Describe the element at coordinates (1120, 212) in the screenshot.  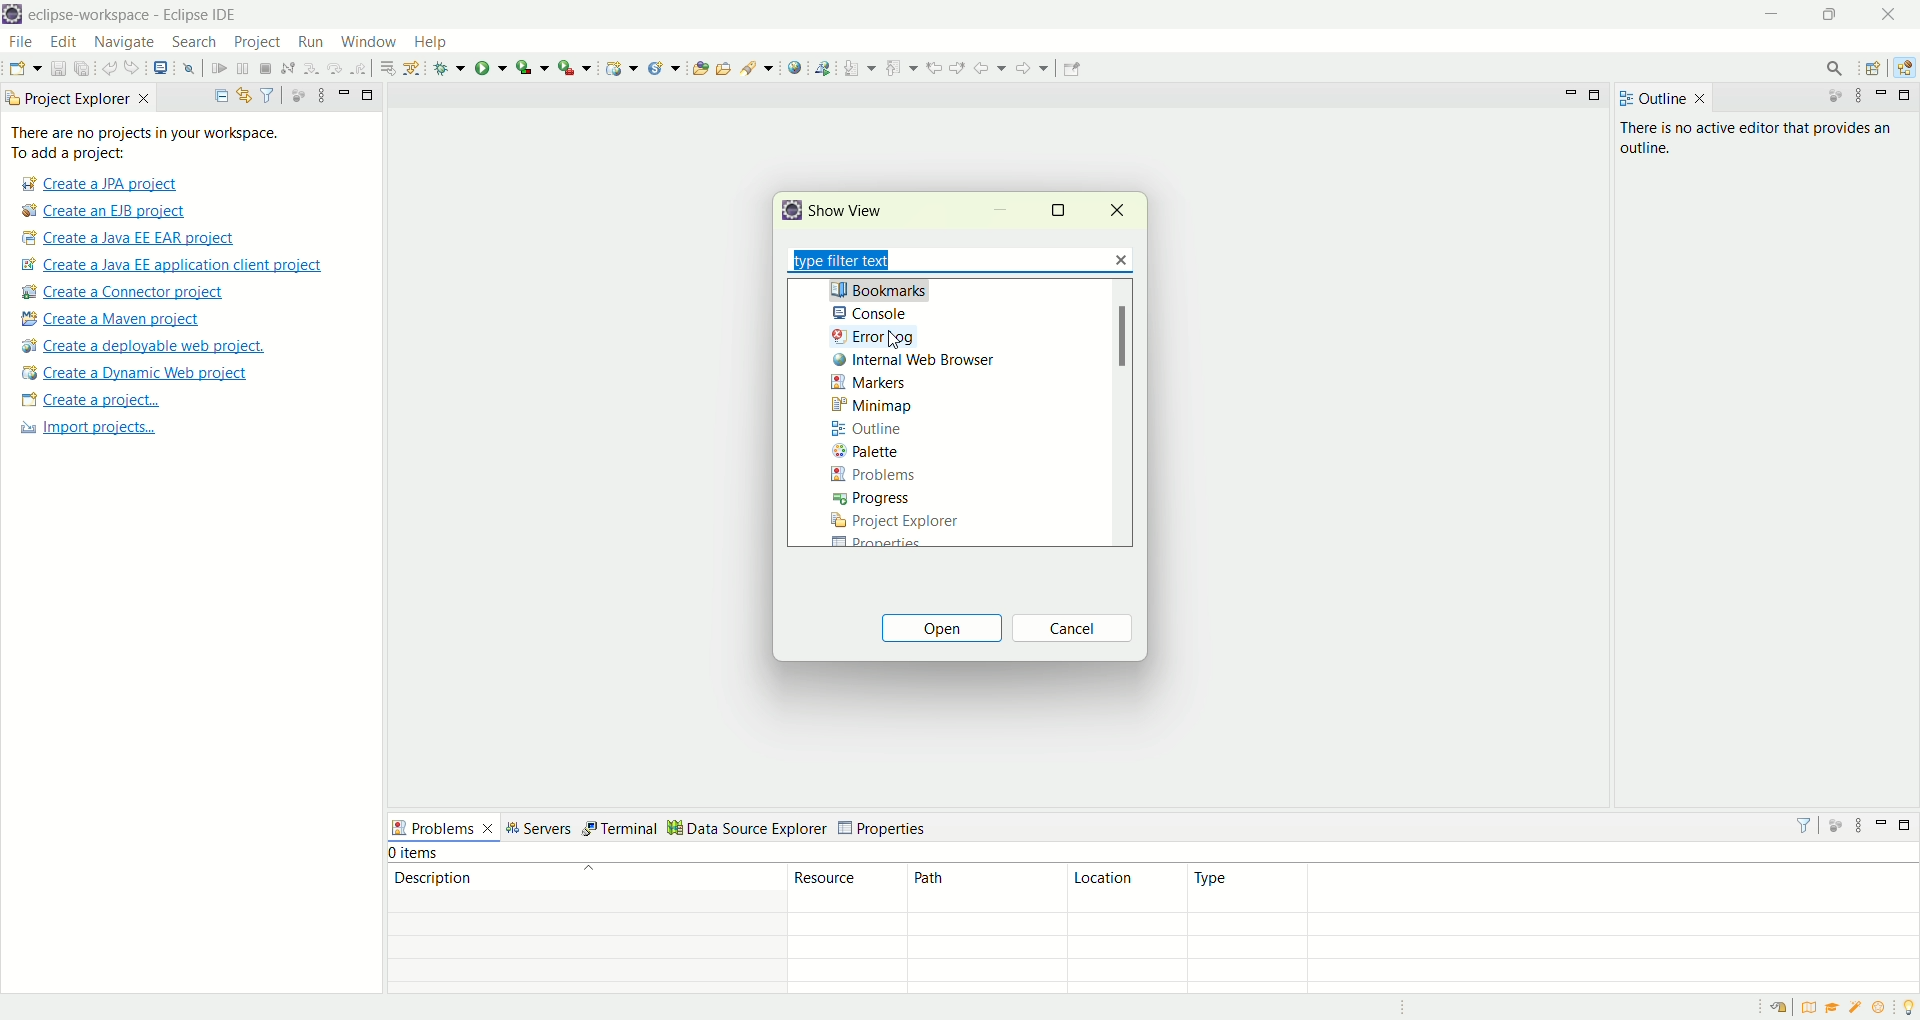
I see `close` at that location.